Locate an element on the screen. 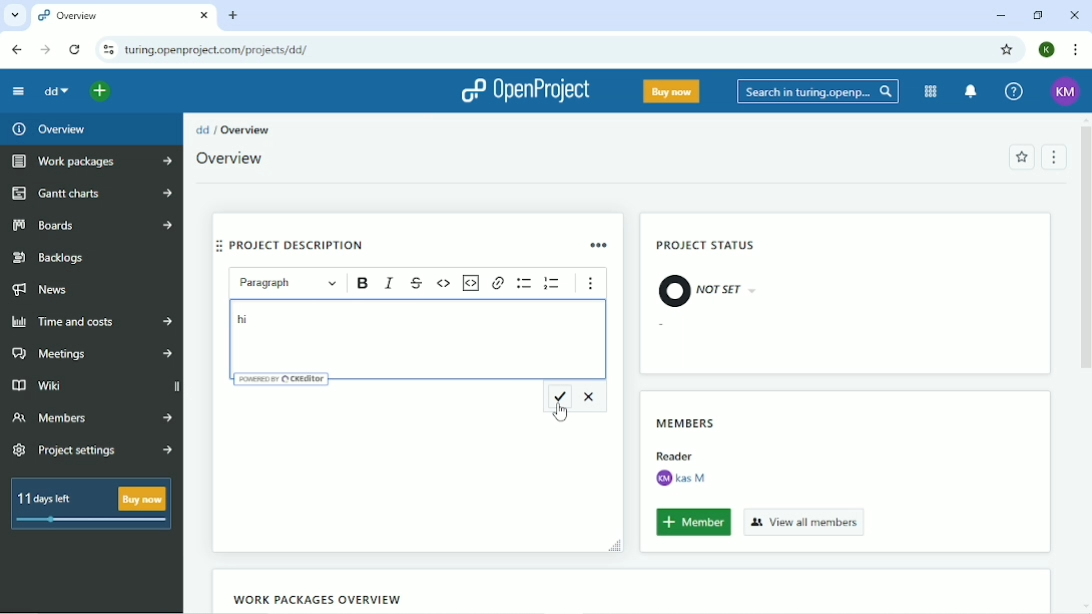  Menu is located at coordinates (1055, 156).